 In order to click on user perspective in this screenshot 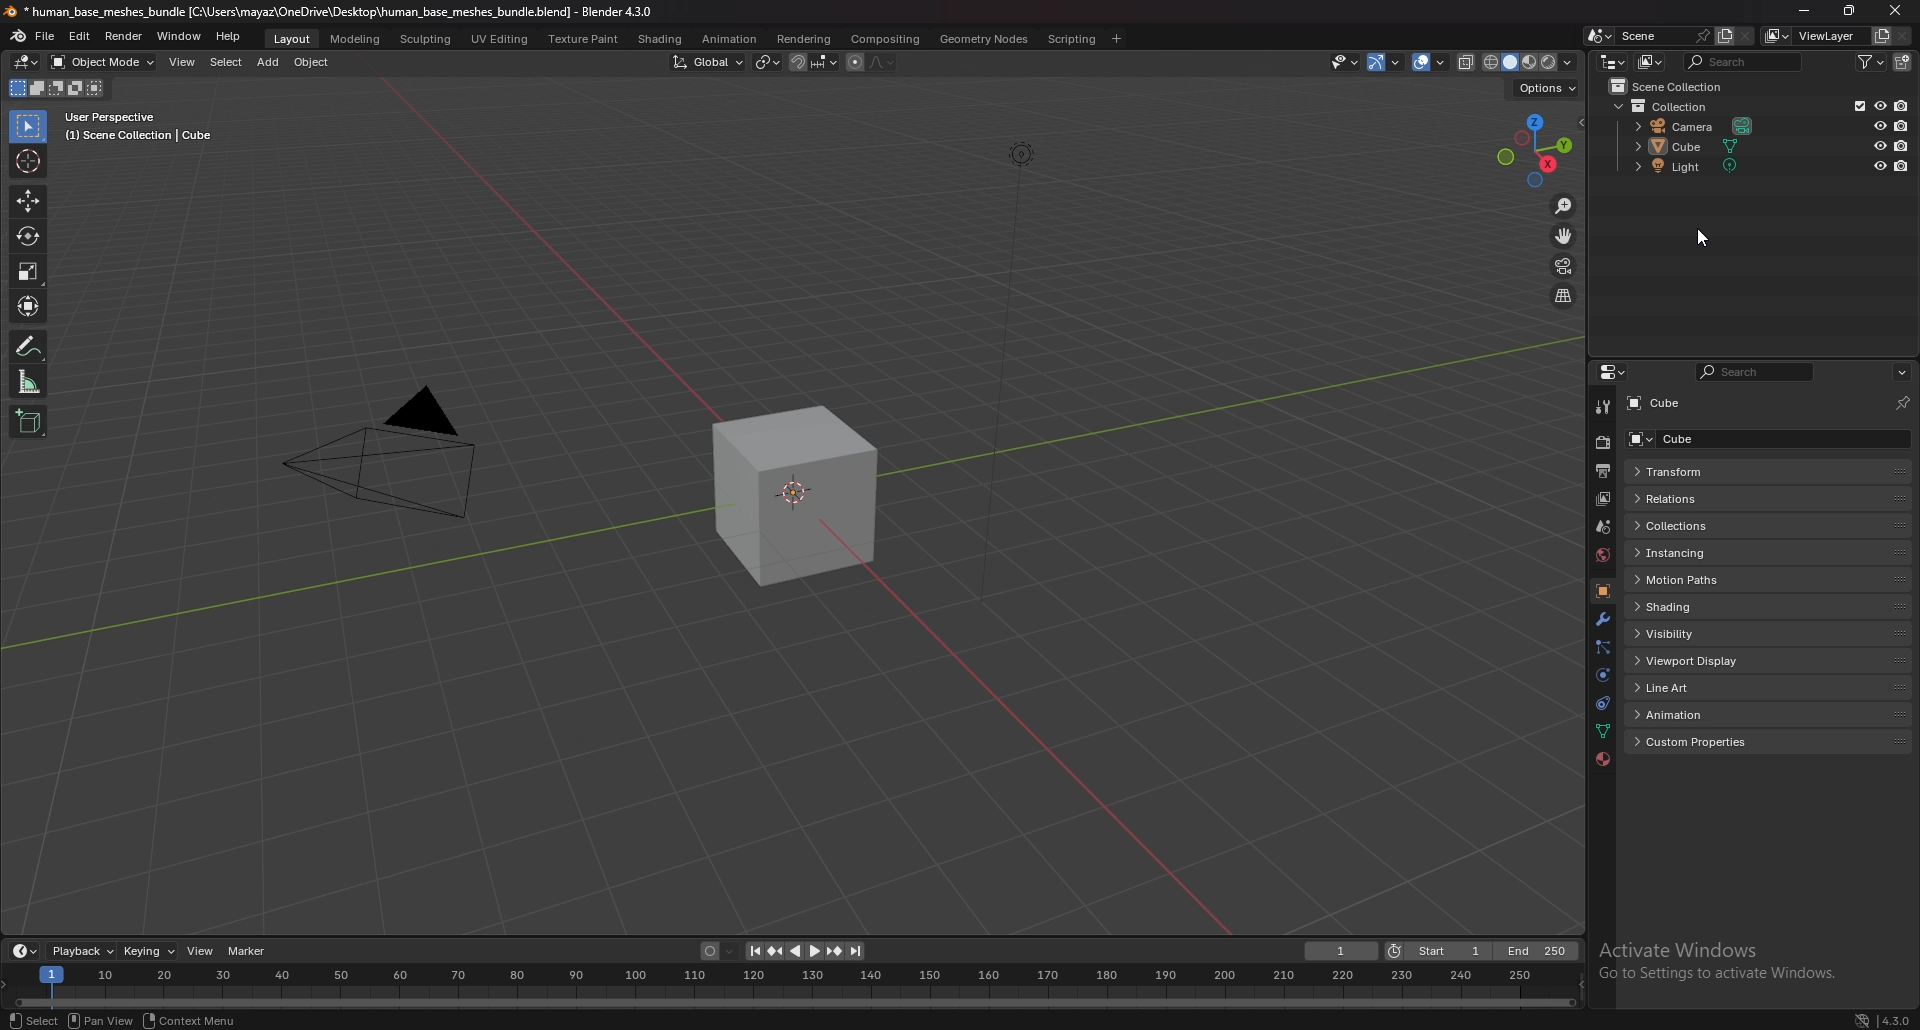, I will do `click(135, 127)`.